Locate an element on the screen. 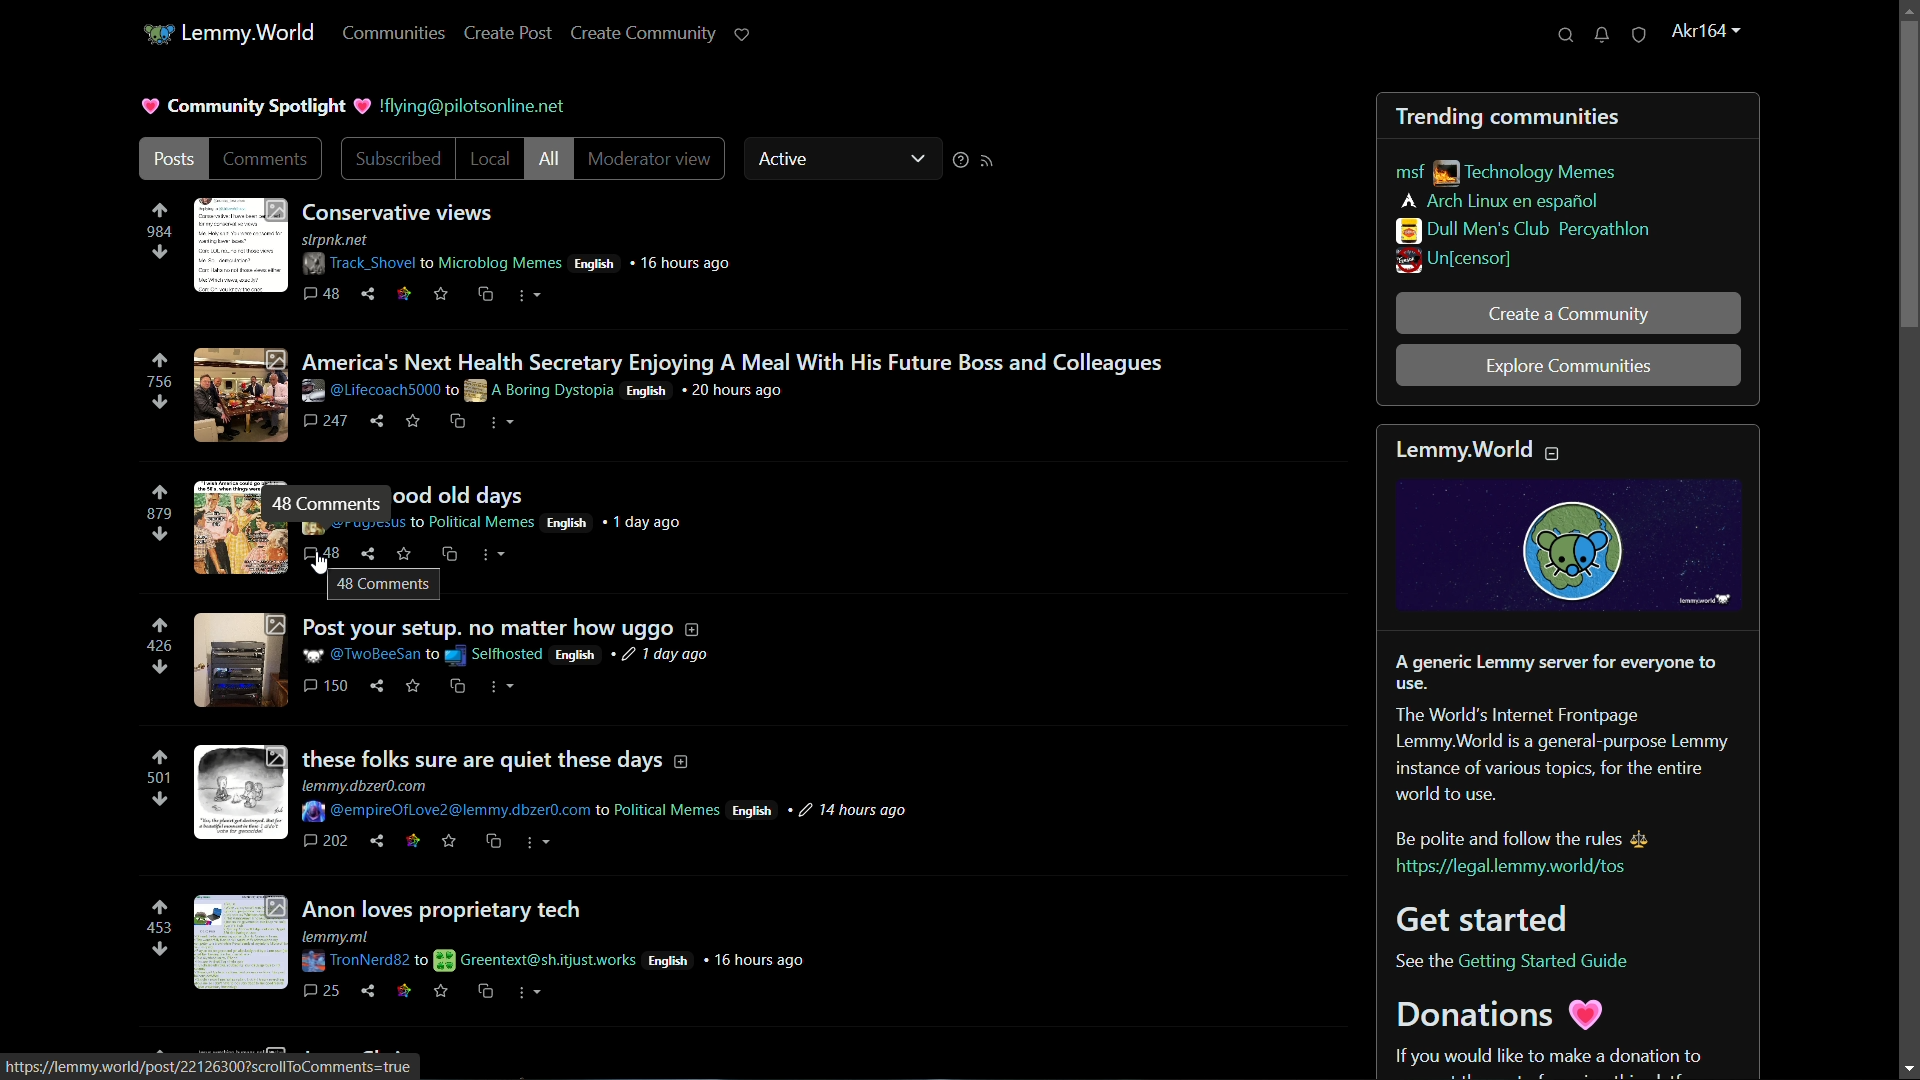 The width and height of the screenshot is (1920, 1080). downvote is located at coordinates (159, 538).